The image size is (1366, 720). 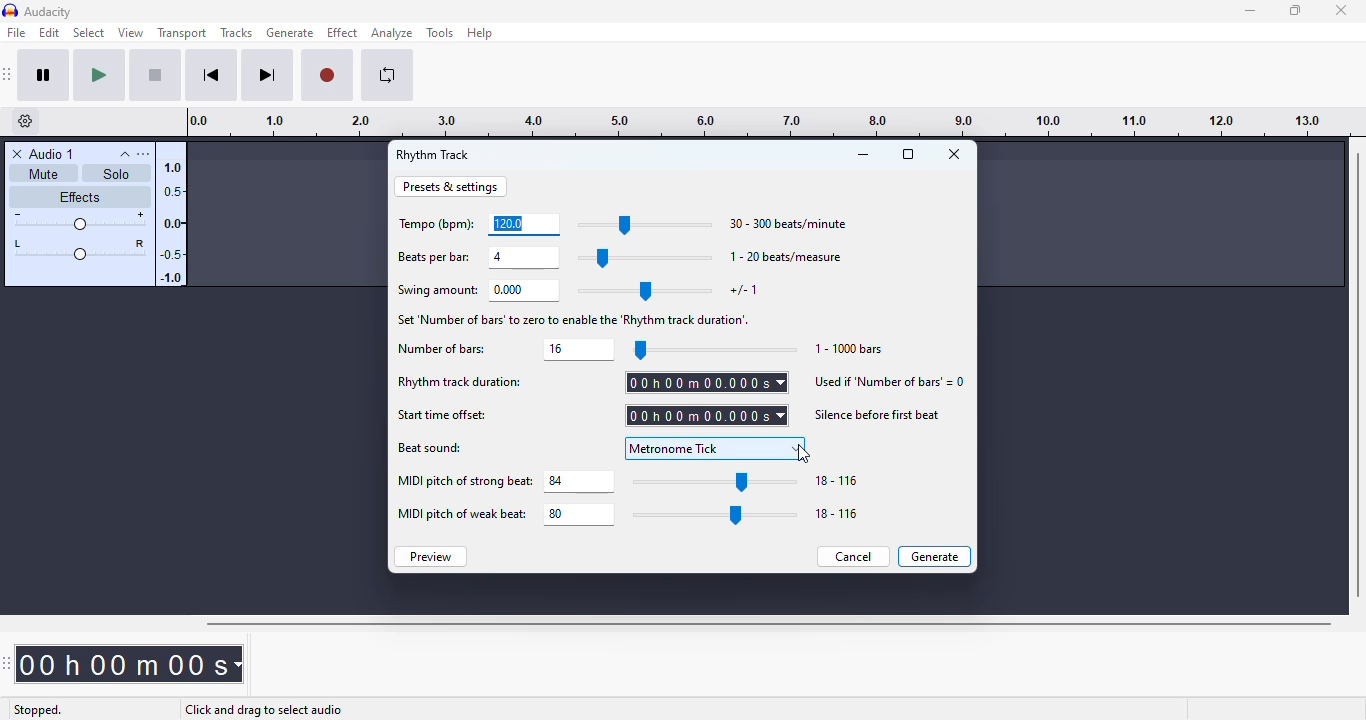 What do you see at coordinates (646, 291) in the screenshot?
I see `slider` at bounding box center [646, 291].